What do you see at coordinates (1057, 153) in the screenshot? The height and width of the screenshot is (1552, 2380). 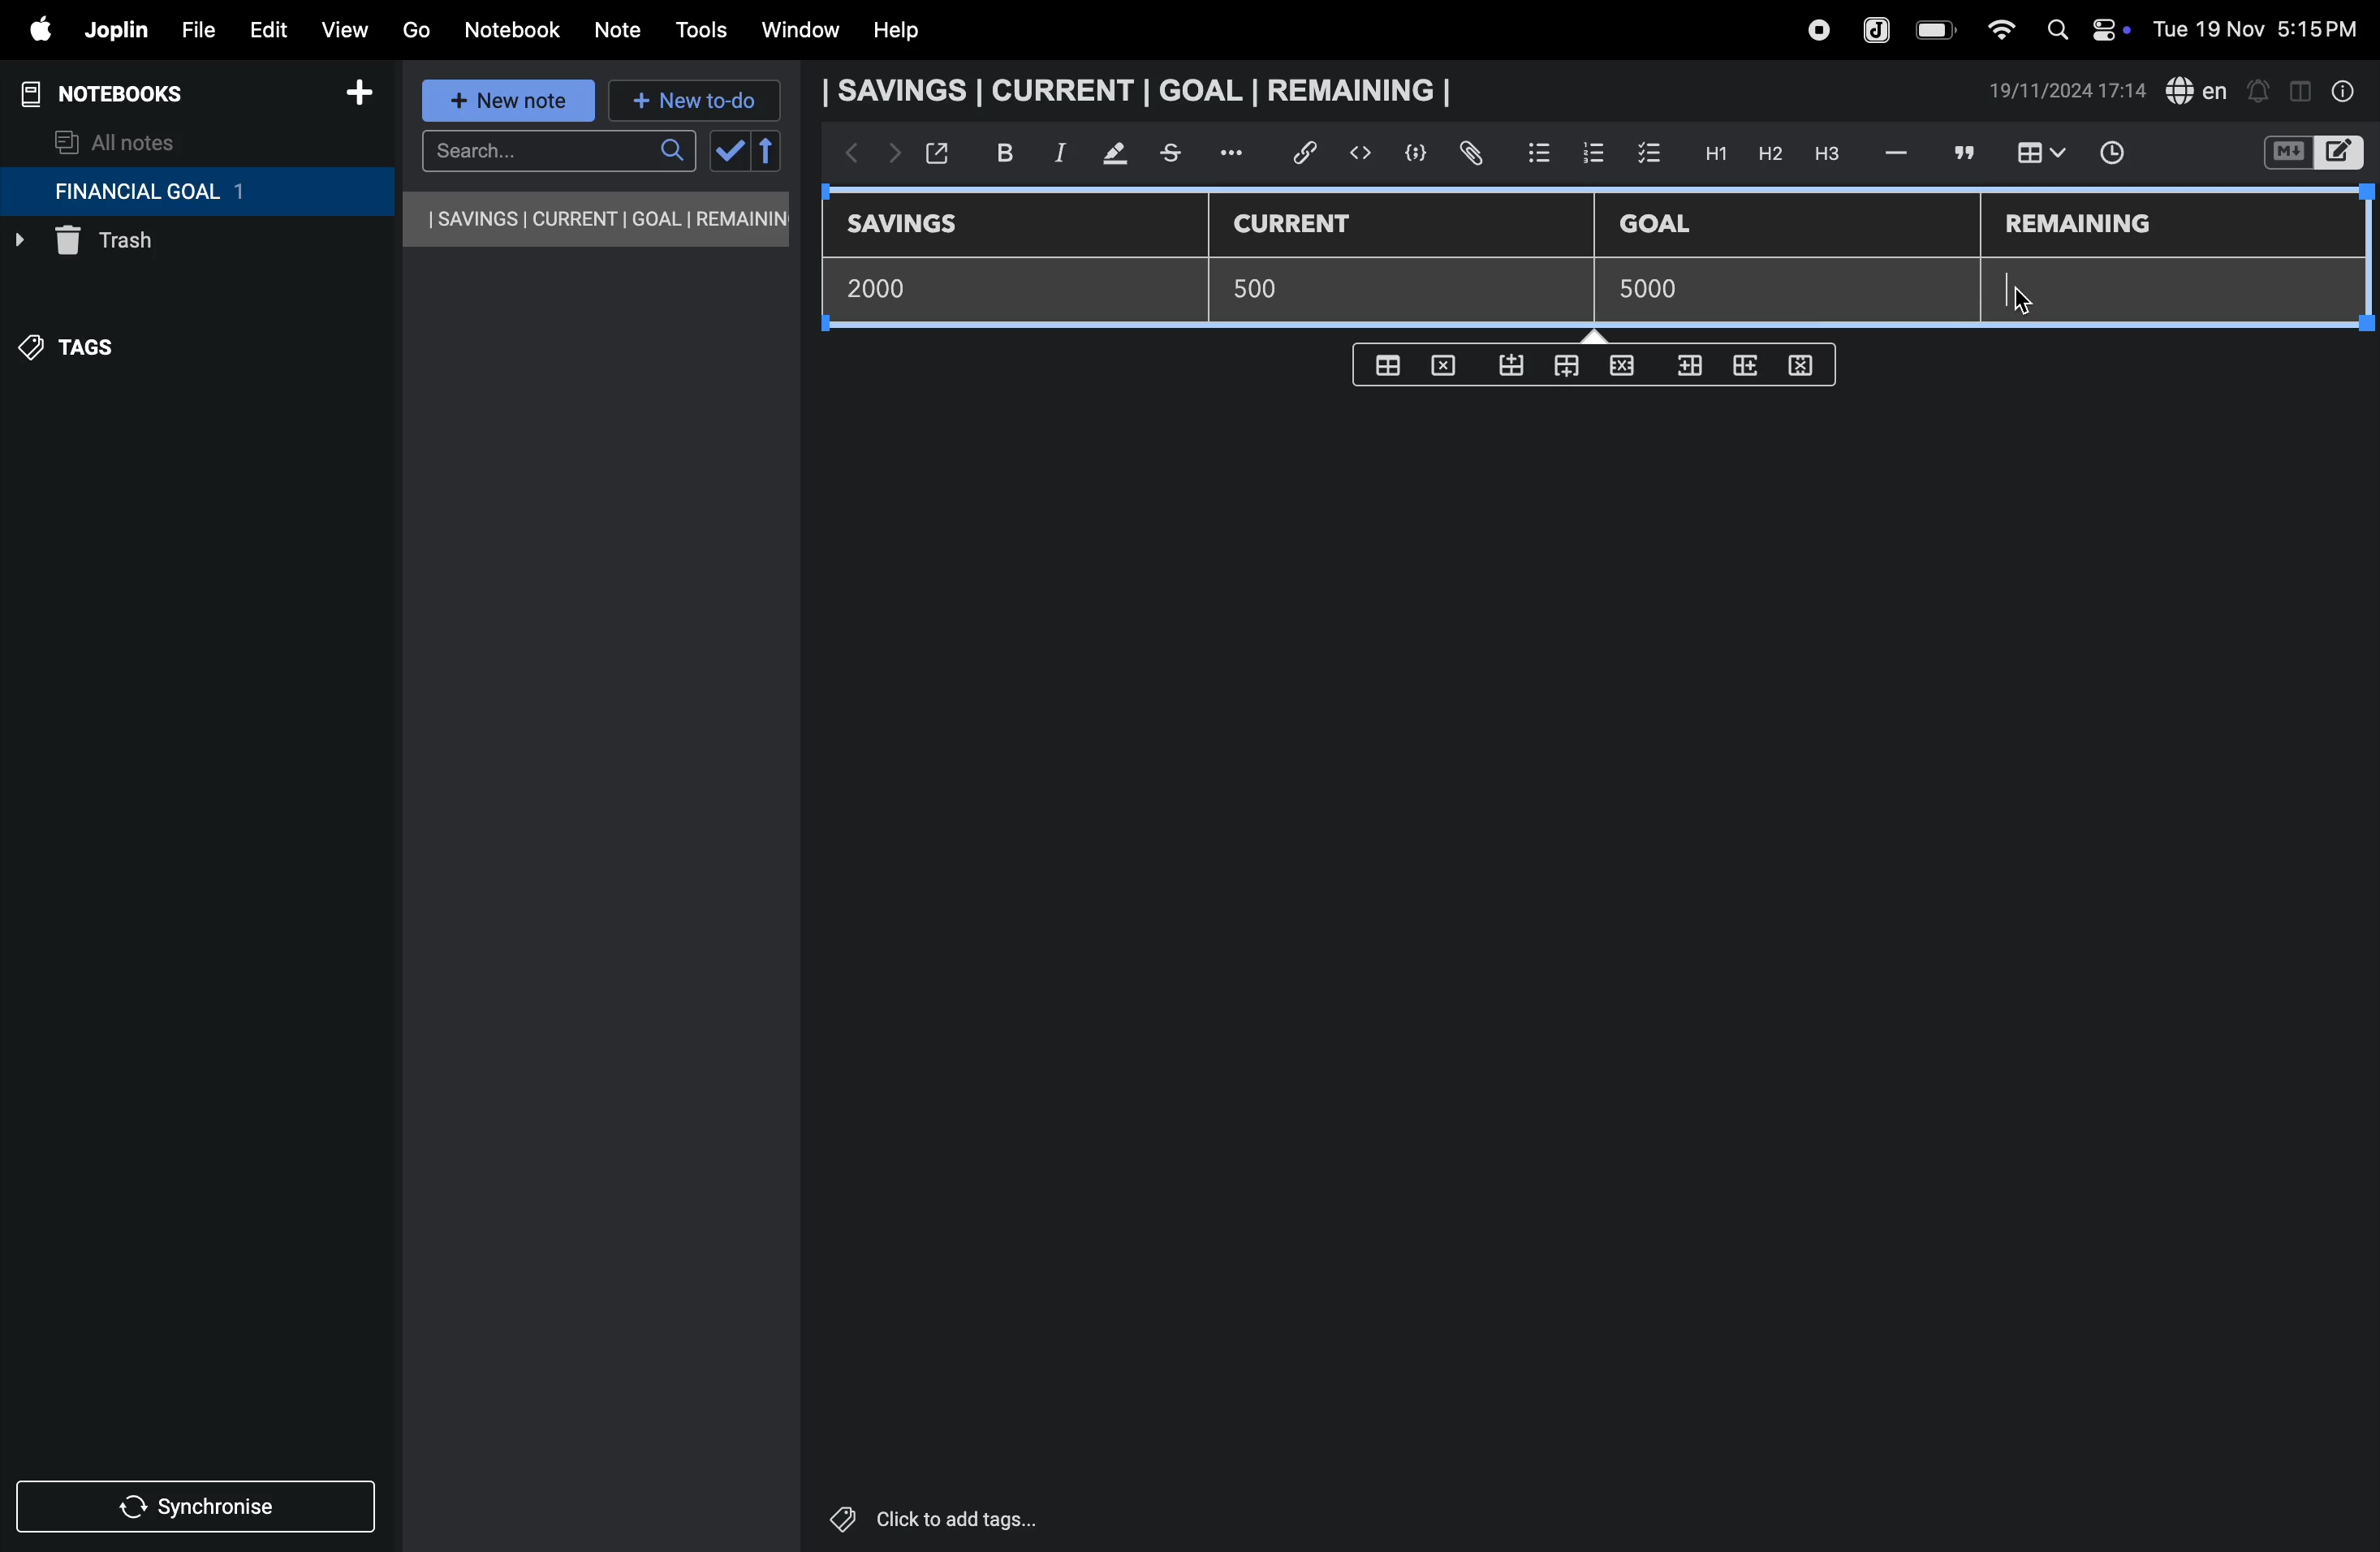 I see `itallic` at bounding box center [1057, 153].